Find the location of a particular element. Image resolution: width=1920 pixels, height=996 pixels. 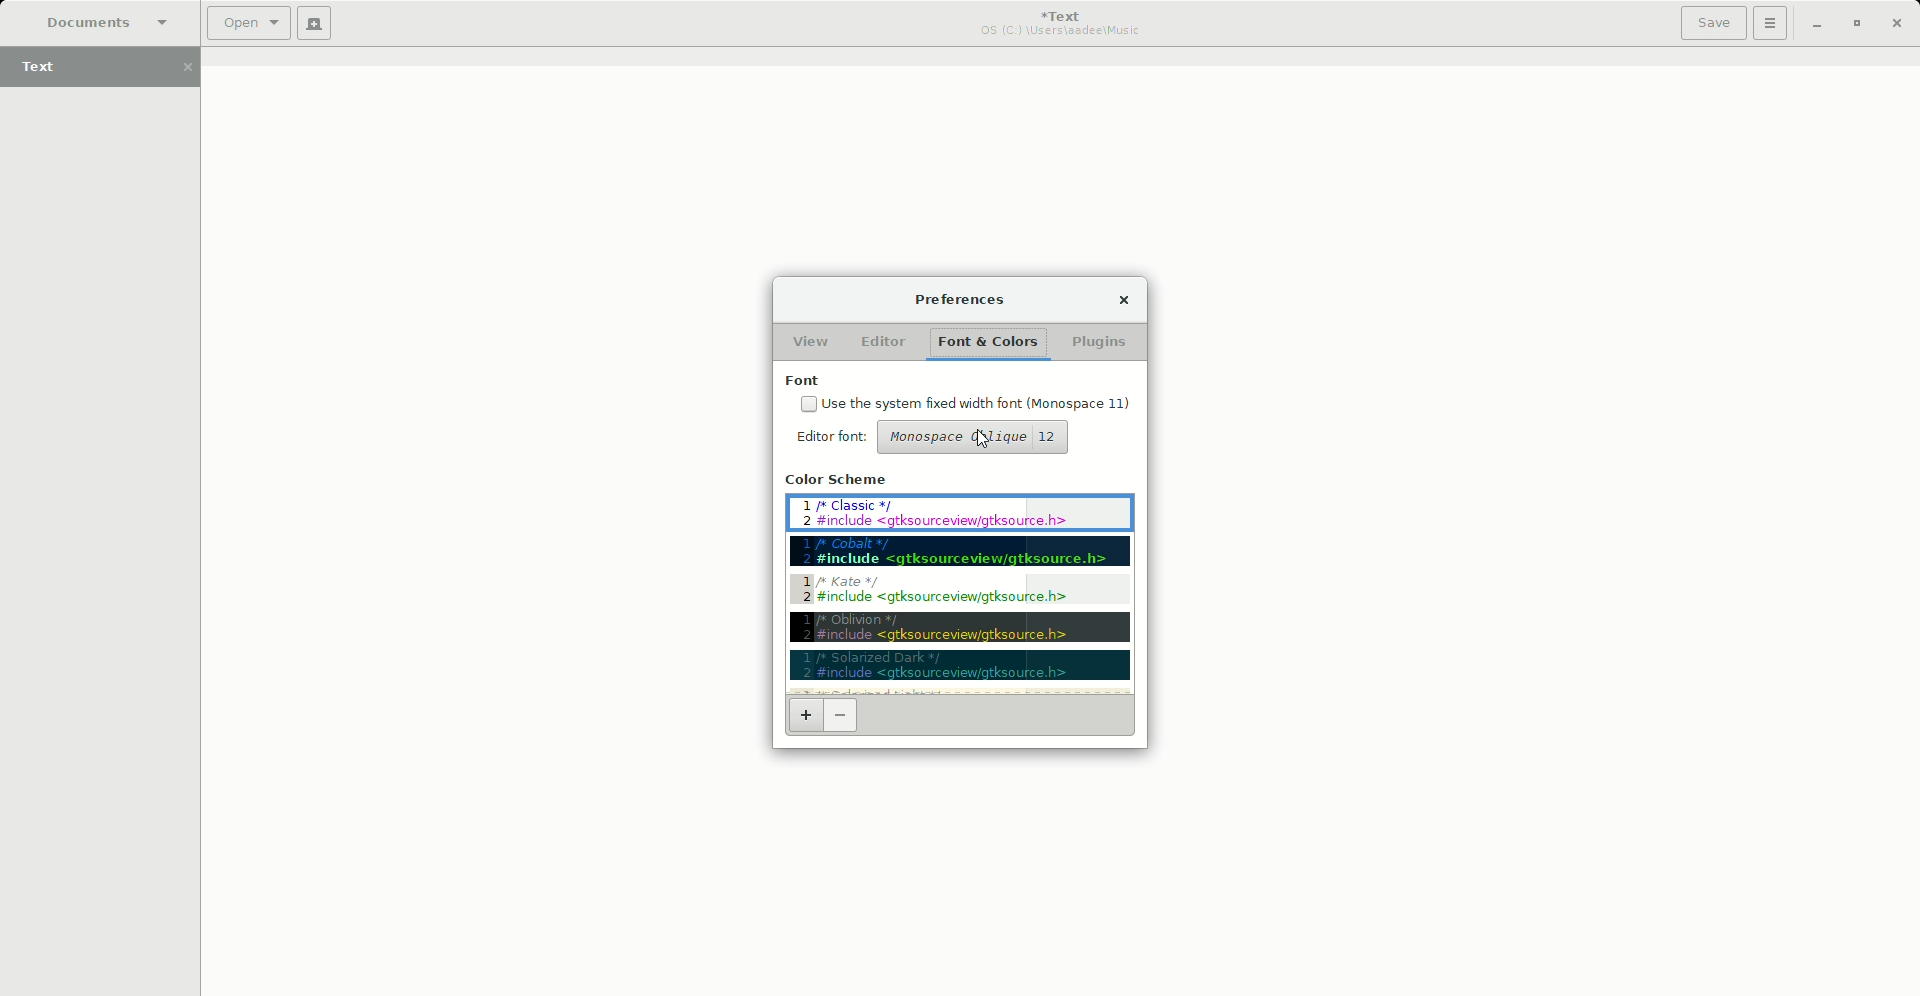

Close is located at coordinates (1898, 24).